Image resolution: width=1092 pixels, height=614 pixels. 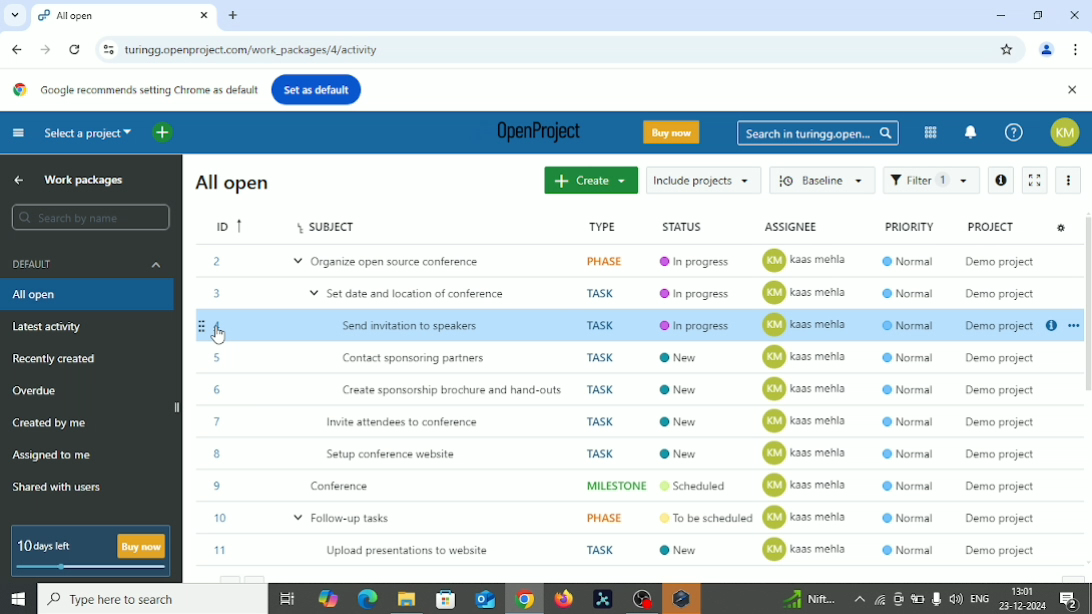 What do you see at coordinates (981, 599) in the screenshot?
I see `Language` at bounding box center [981, 599].